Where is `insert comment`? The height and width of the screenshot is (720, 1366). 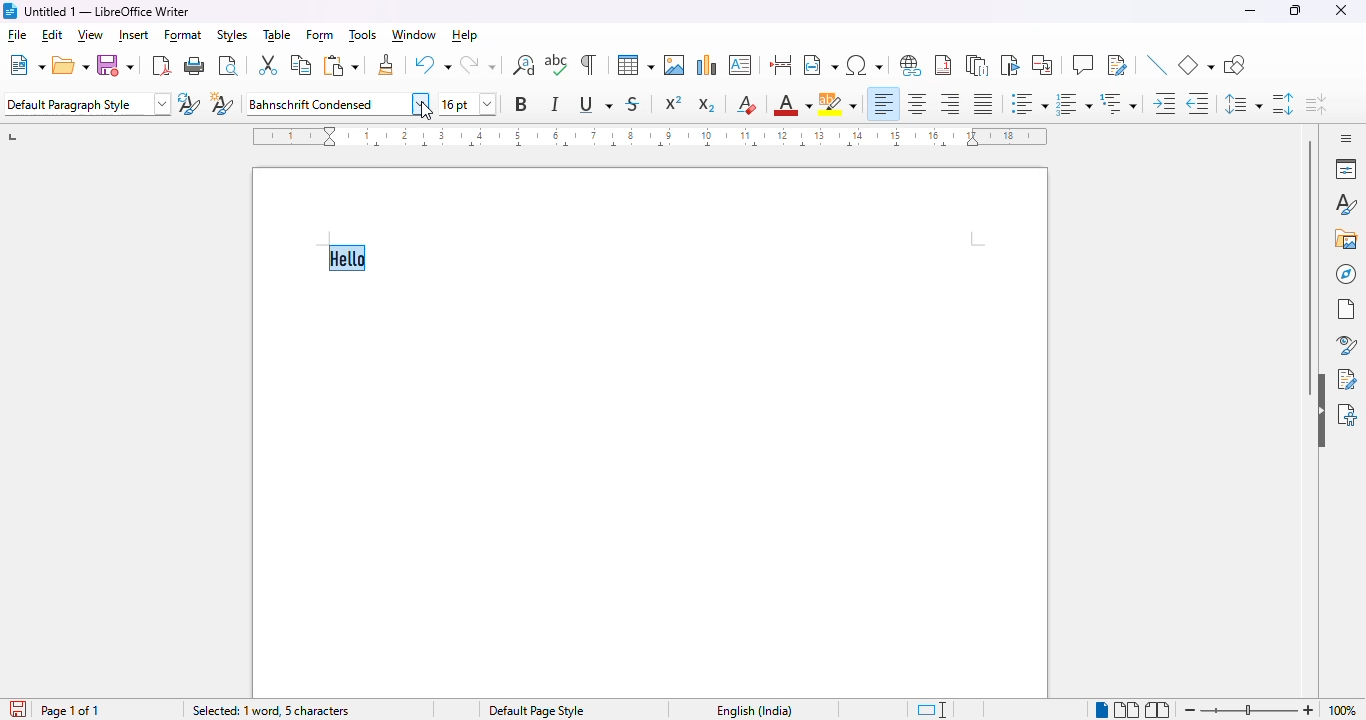 insert comment is located at coordinates (1083, 65).